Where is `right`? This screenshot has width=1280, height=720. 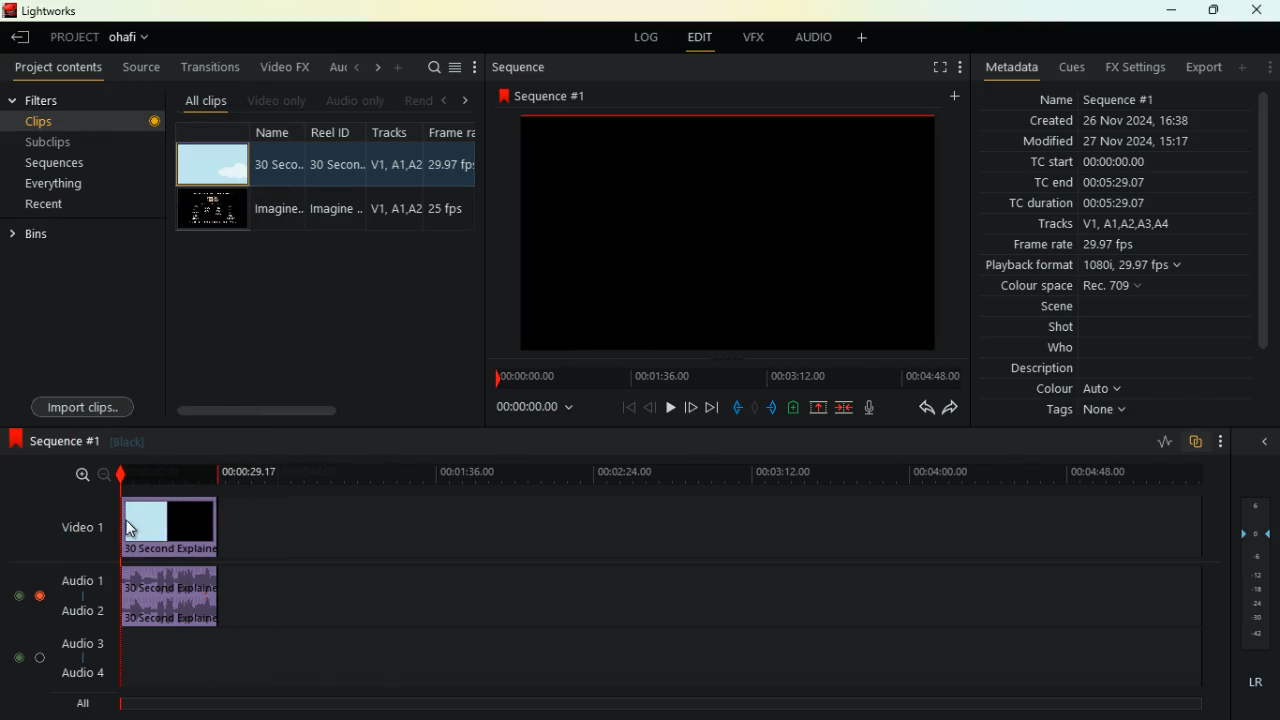
right is located at coordinates (470, 101).